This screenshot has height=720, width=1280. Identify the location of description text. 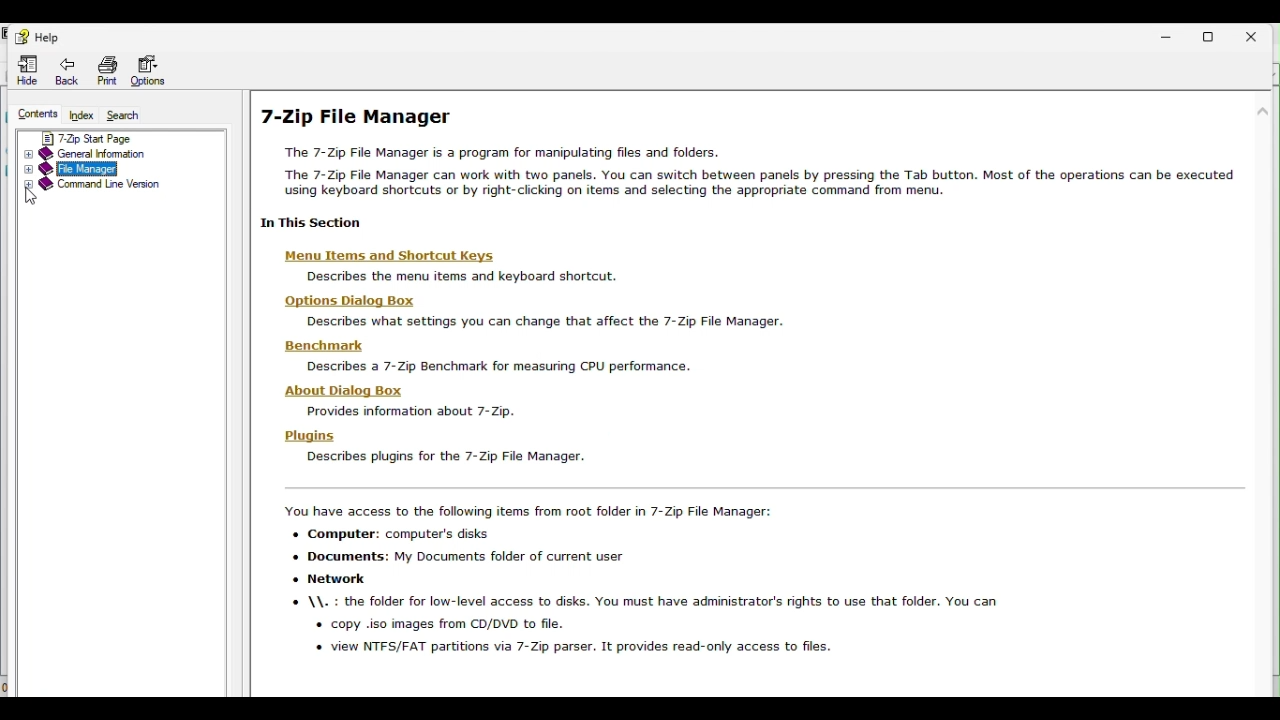
(679, 581).